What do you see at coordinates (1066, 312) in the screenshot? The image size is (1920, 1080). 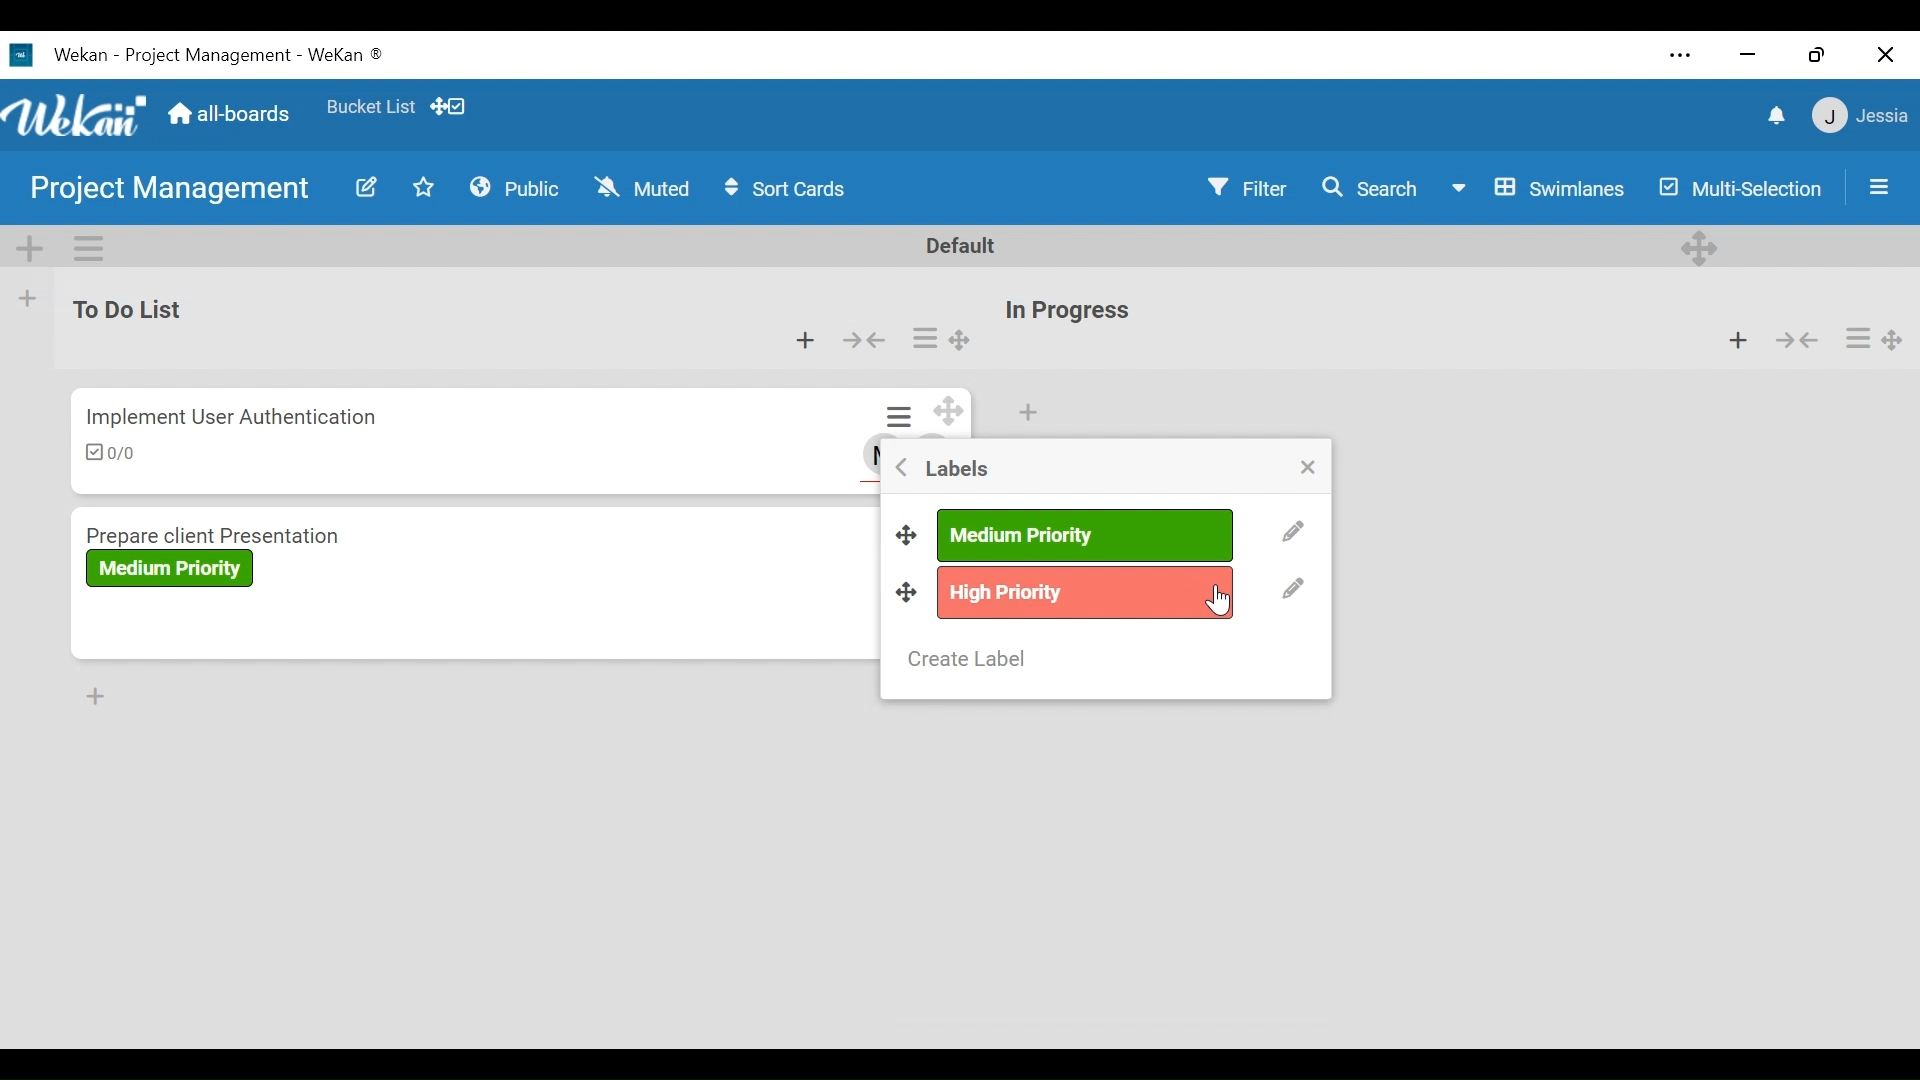 I see `List Title` at bounding box center [1066, 312].